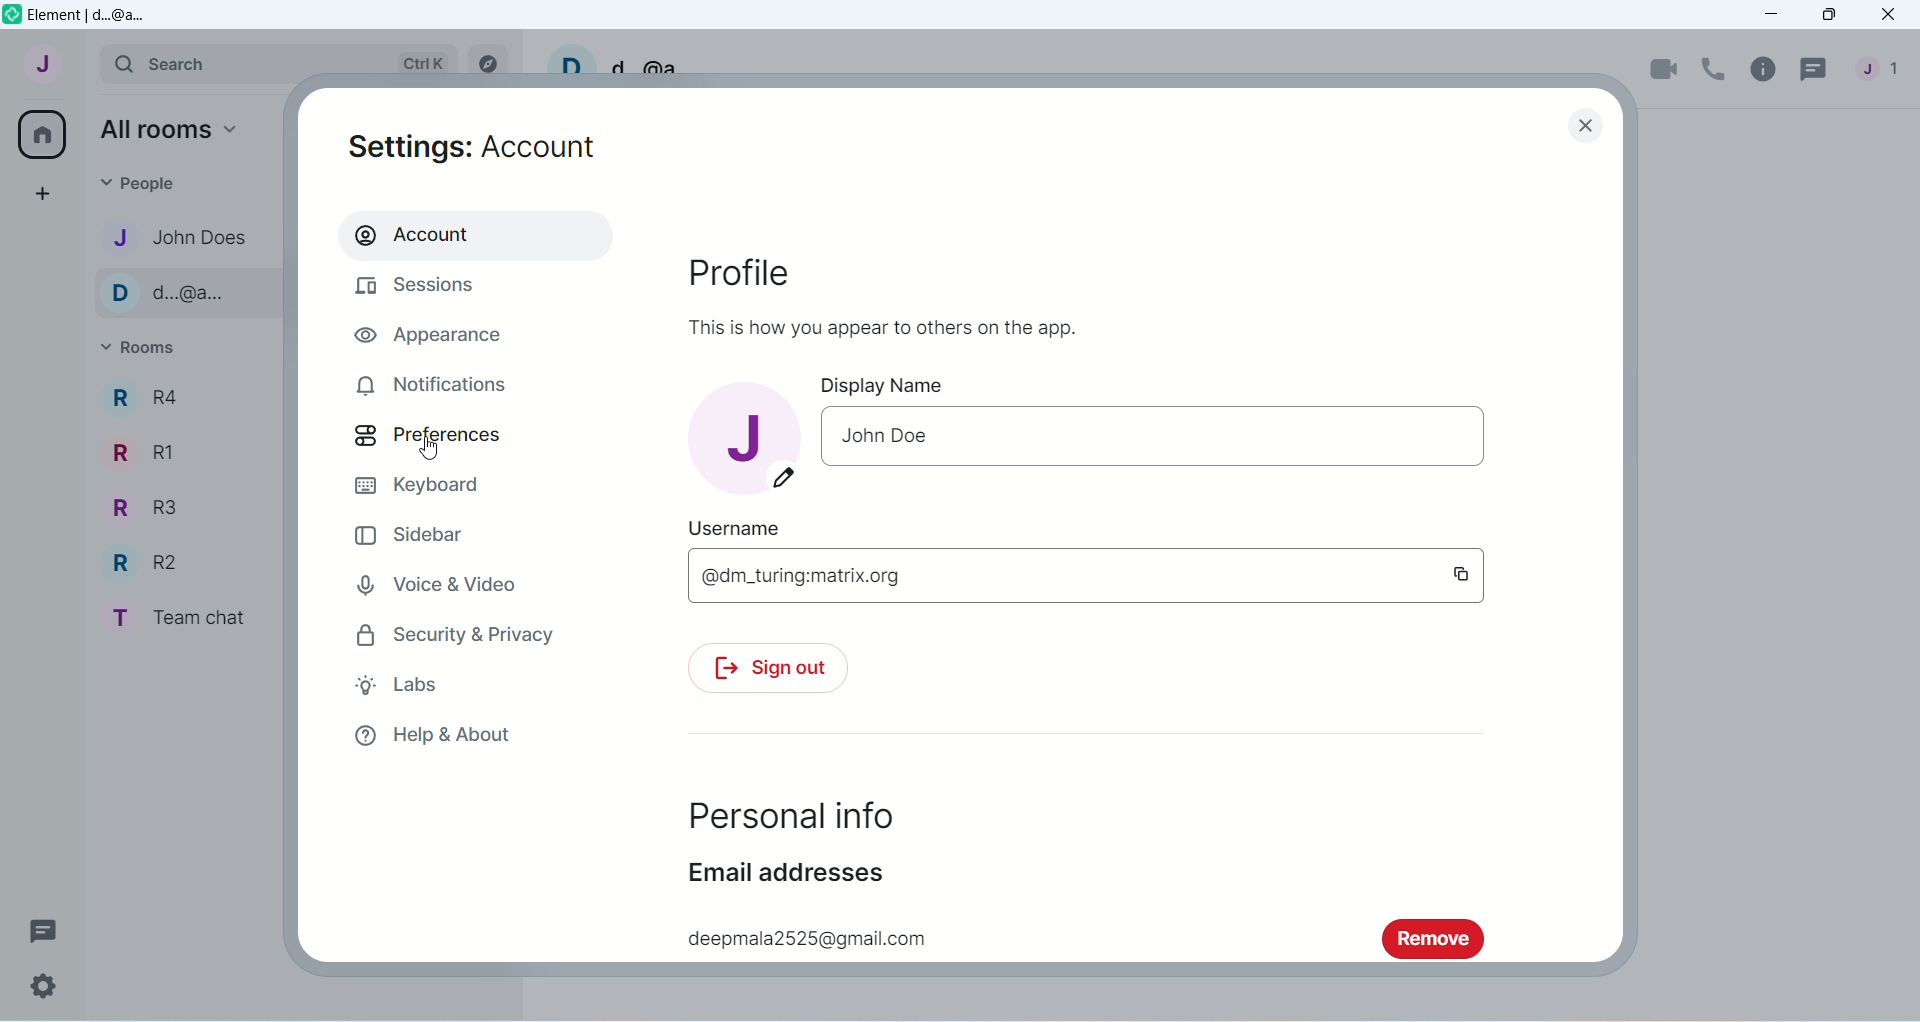  What do you see at coordinates (53, 930) in the screenshot?
I see `Threads` at bounding box center [53, 930].